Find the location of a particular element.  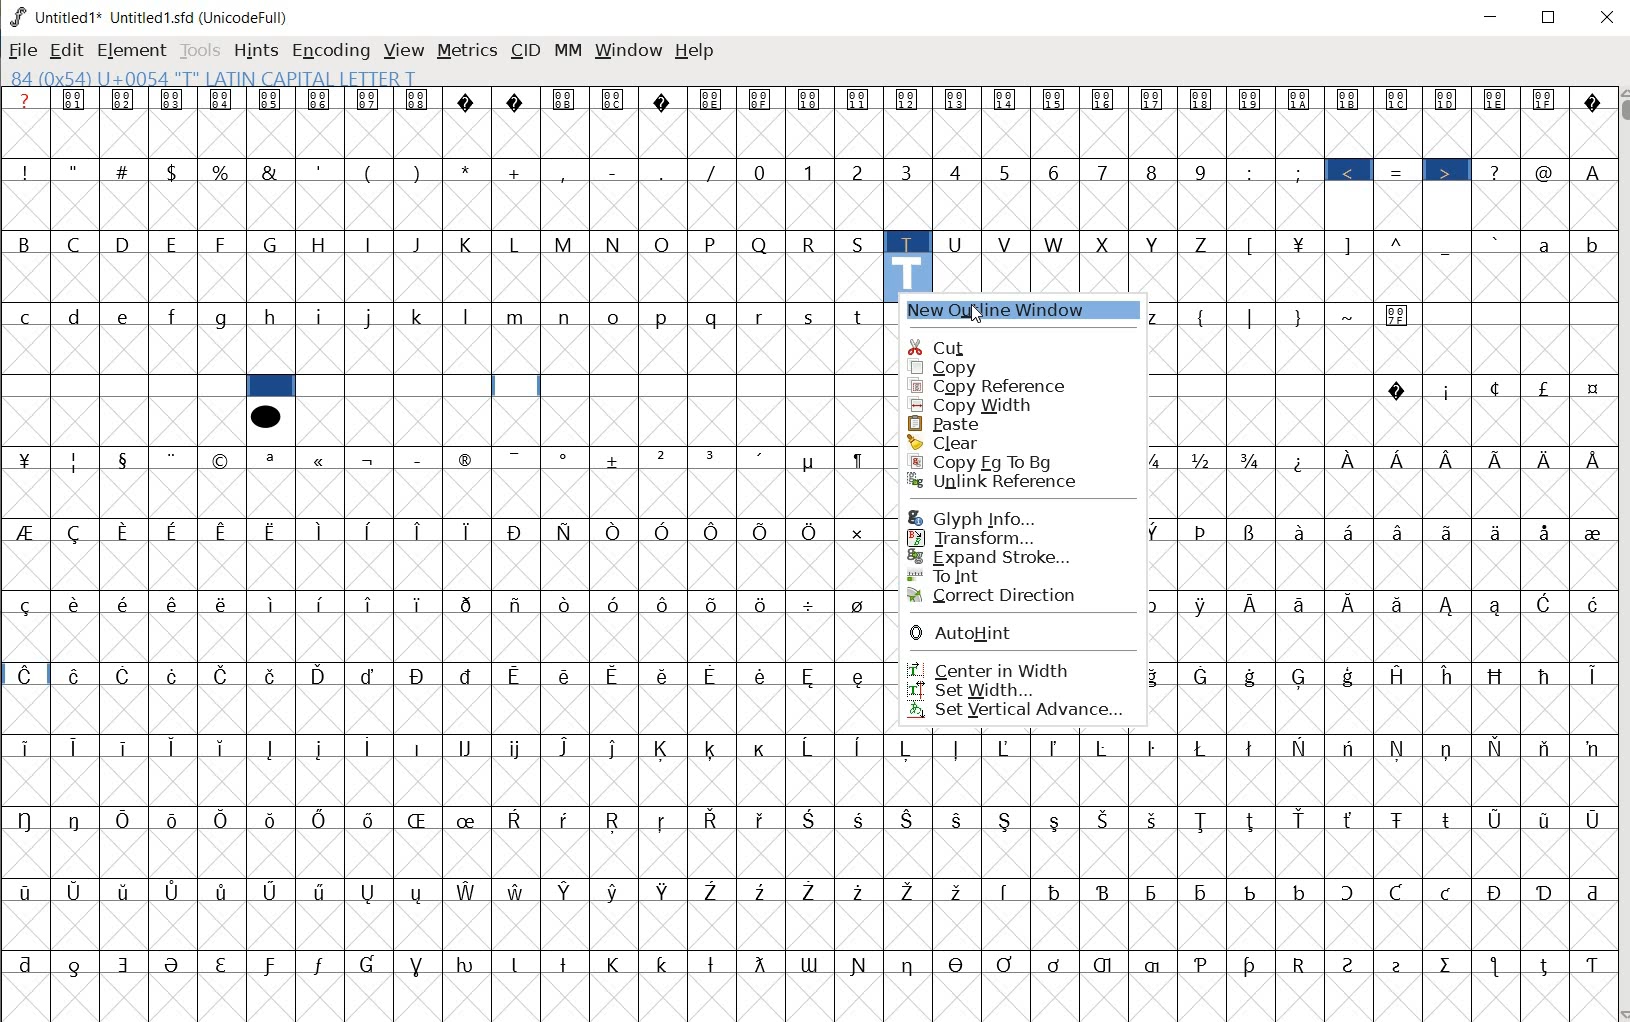

Symbol is located at coordinates (1251, 99).